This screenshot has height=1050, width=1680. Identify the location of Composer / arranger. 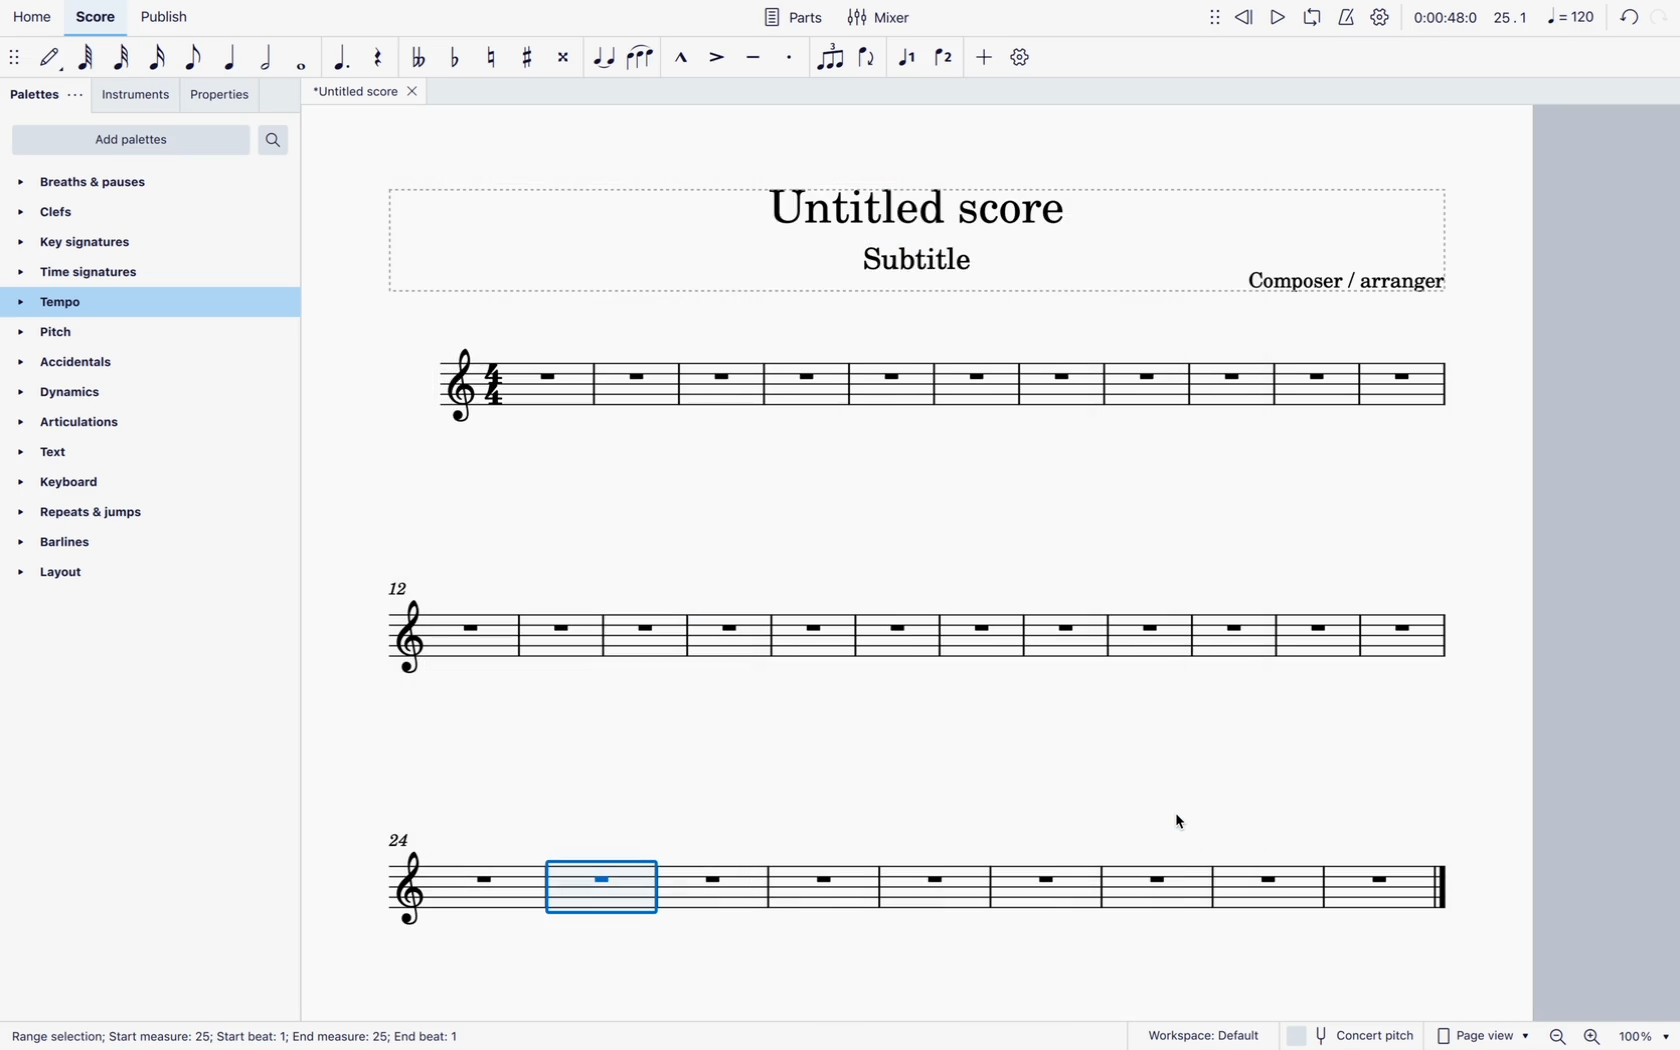
(1345, 279).